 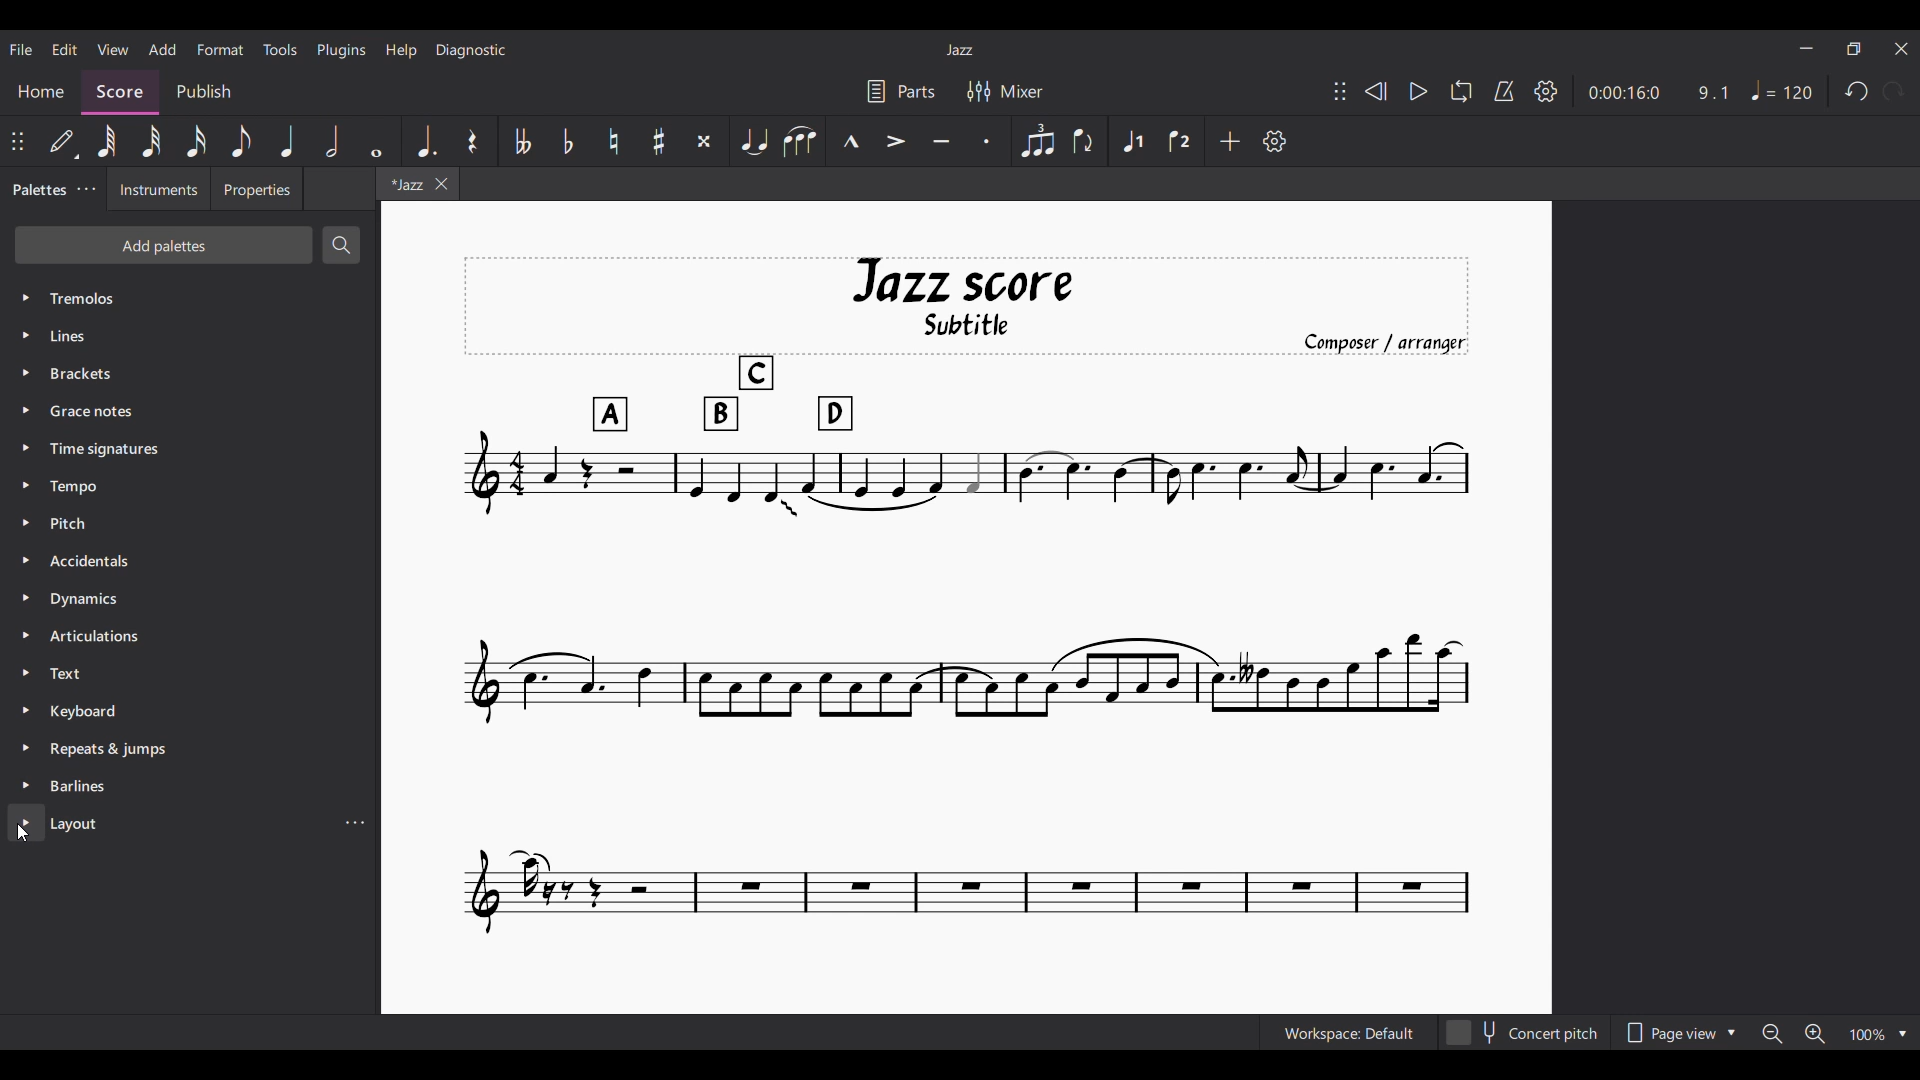 What do you see at coordinates (1772, 1033) in the screenshot?
I see `Zoom out` at bounding box center [1772, 1033].